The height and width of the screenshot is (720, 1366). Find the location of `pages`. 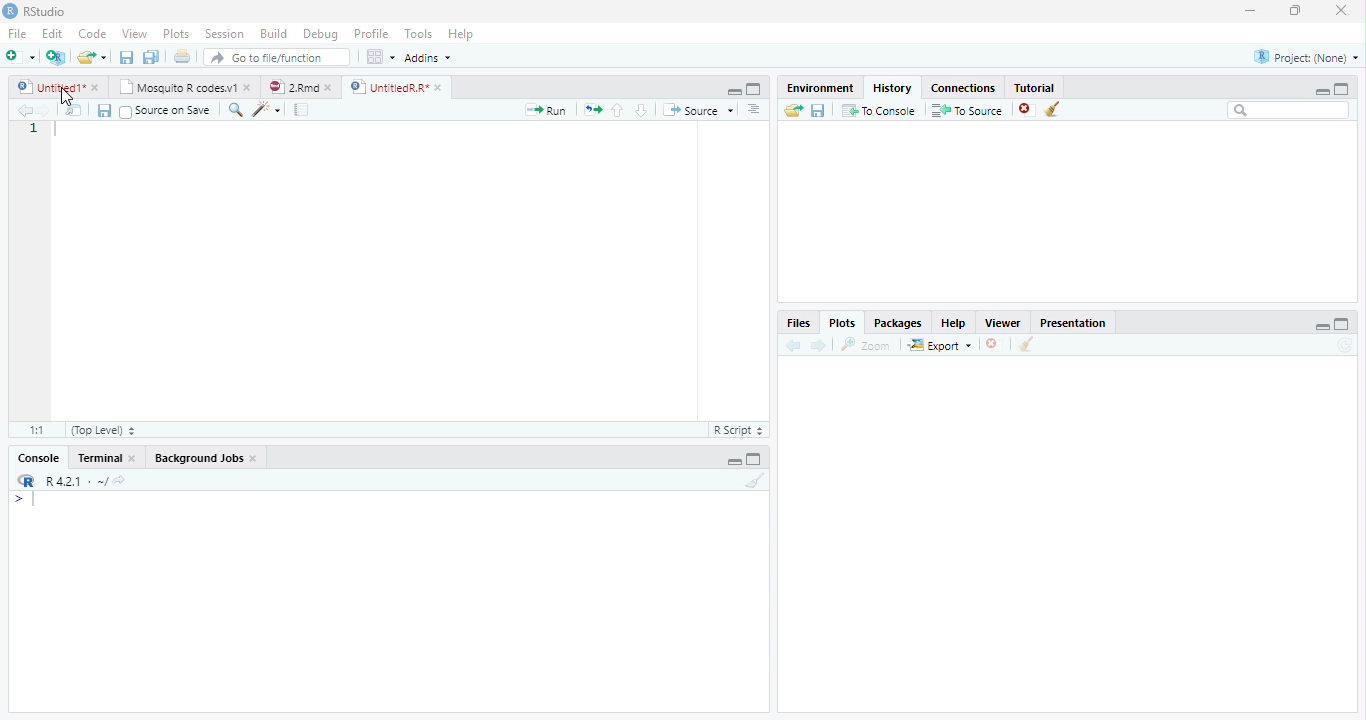

pages is located at coordinates (299, 112).